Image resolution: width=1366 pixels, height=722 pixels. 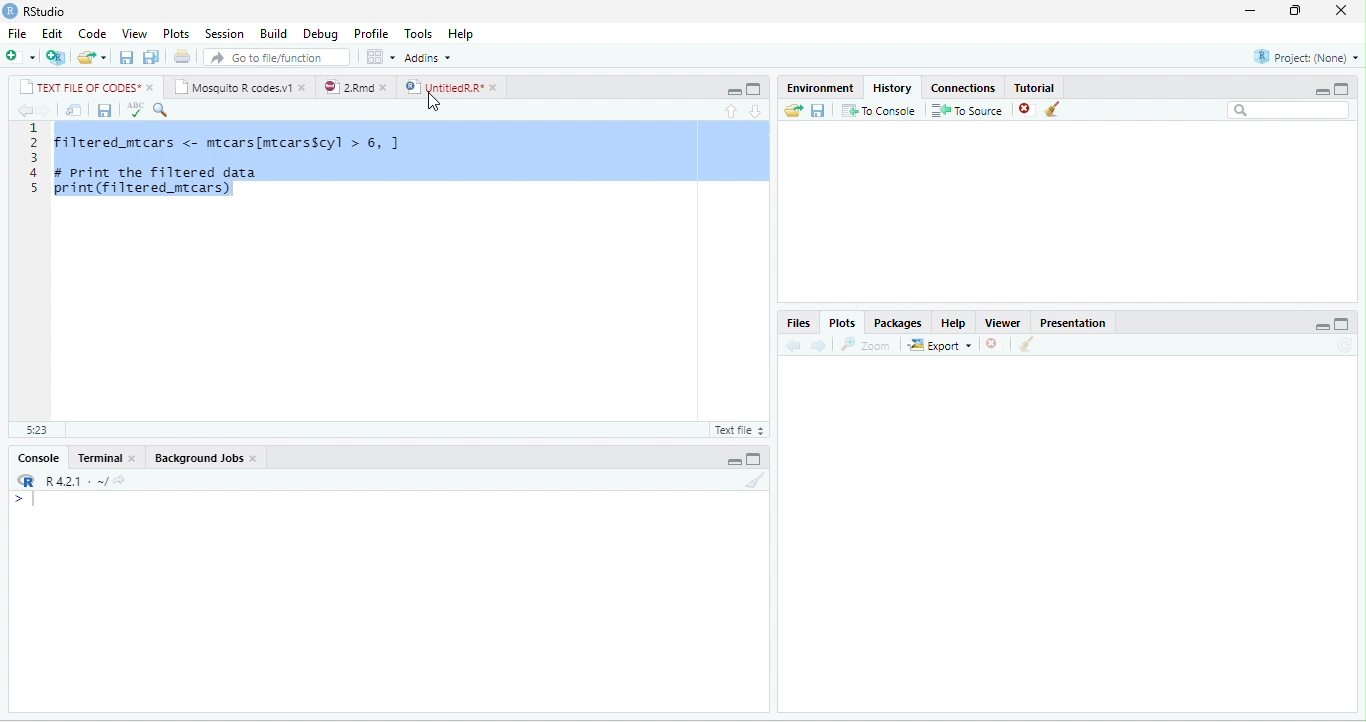 I want to click on down, so click(x=757, y=110).